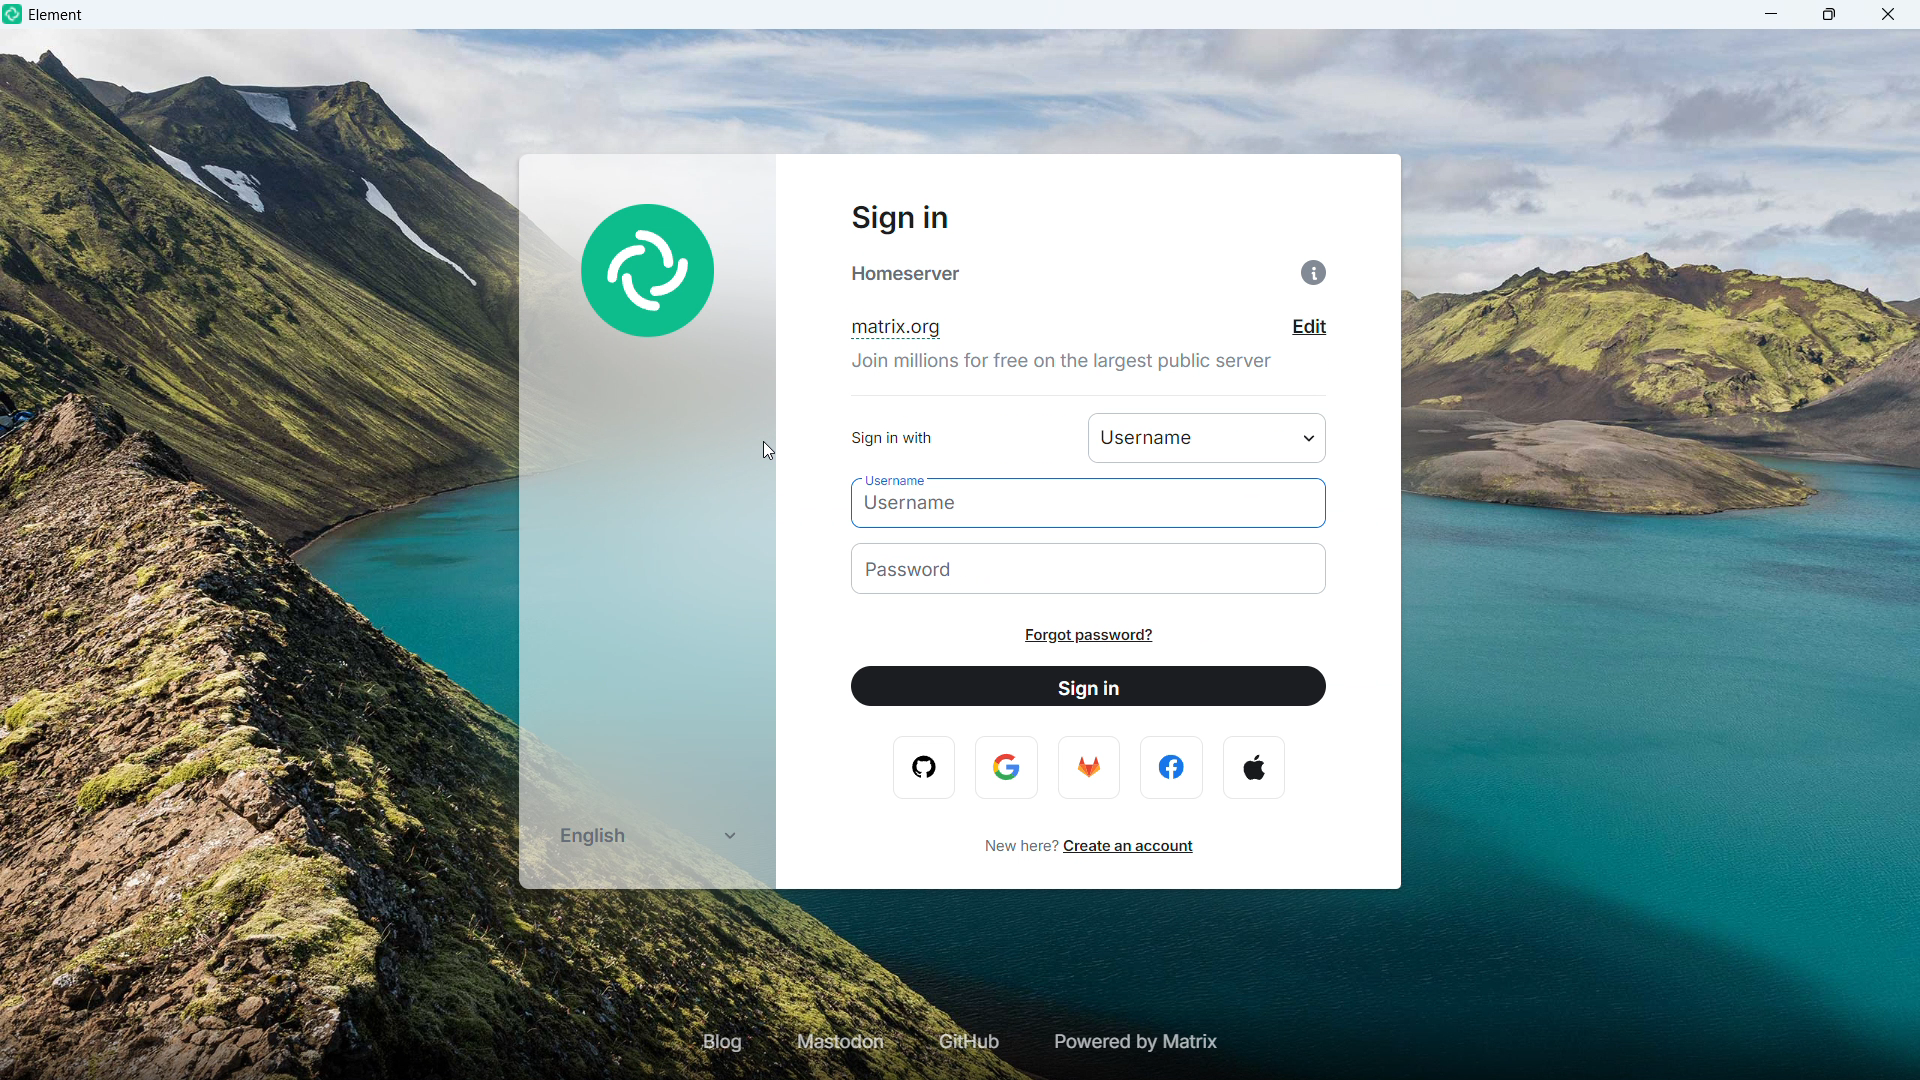  I want to click on element logo, so click(15, 15).